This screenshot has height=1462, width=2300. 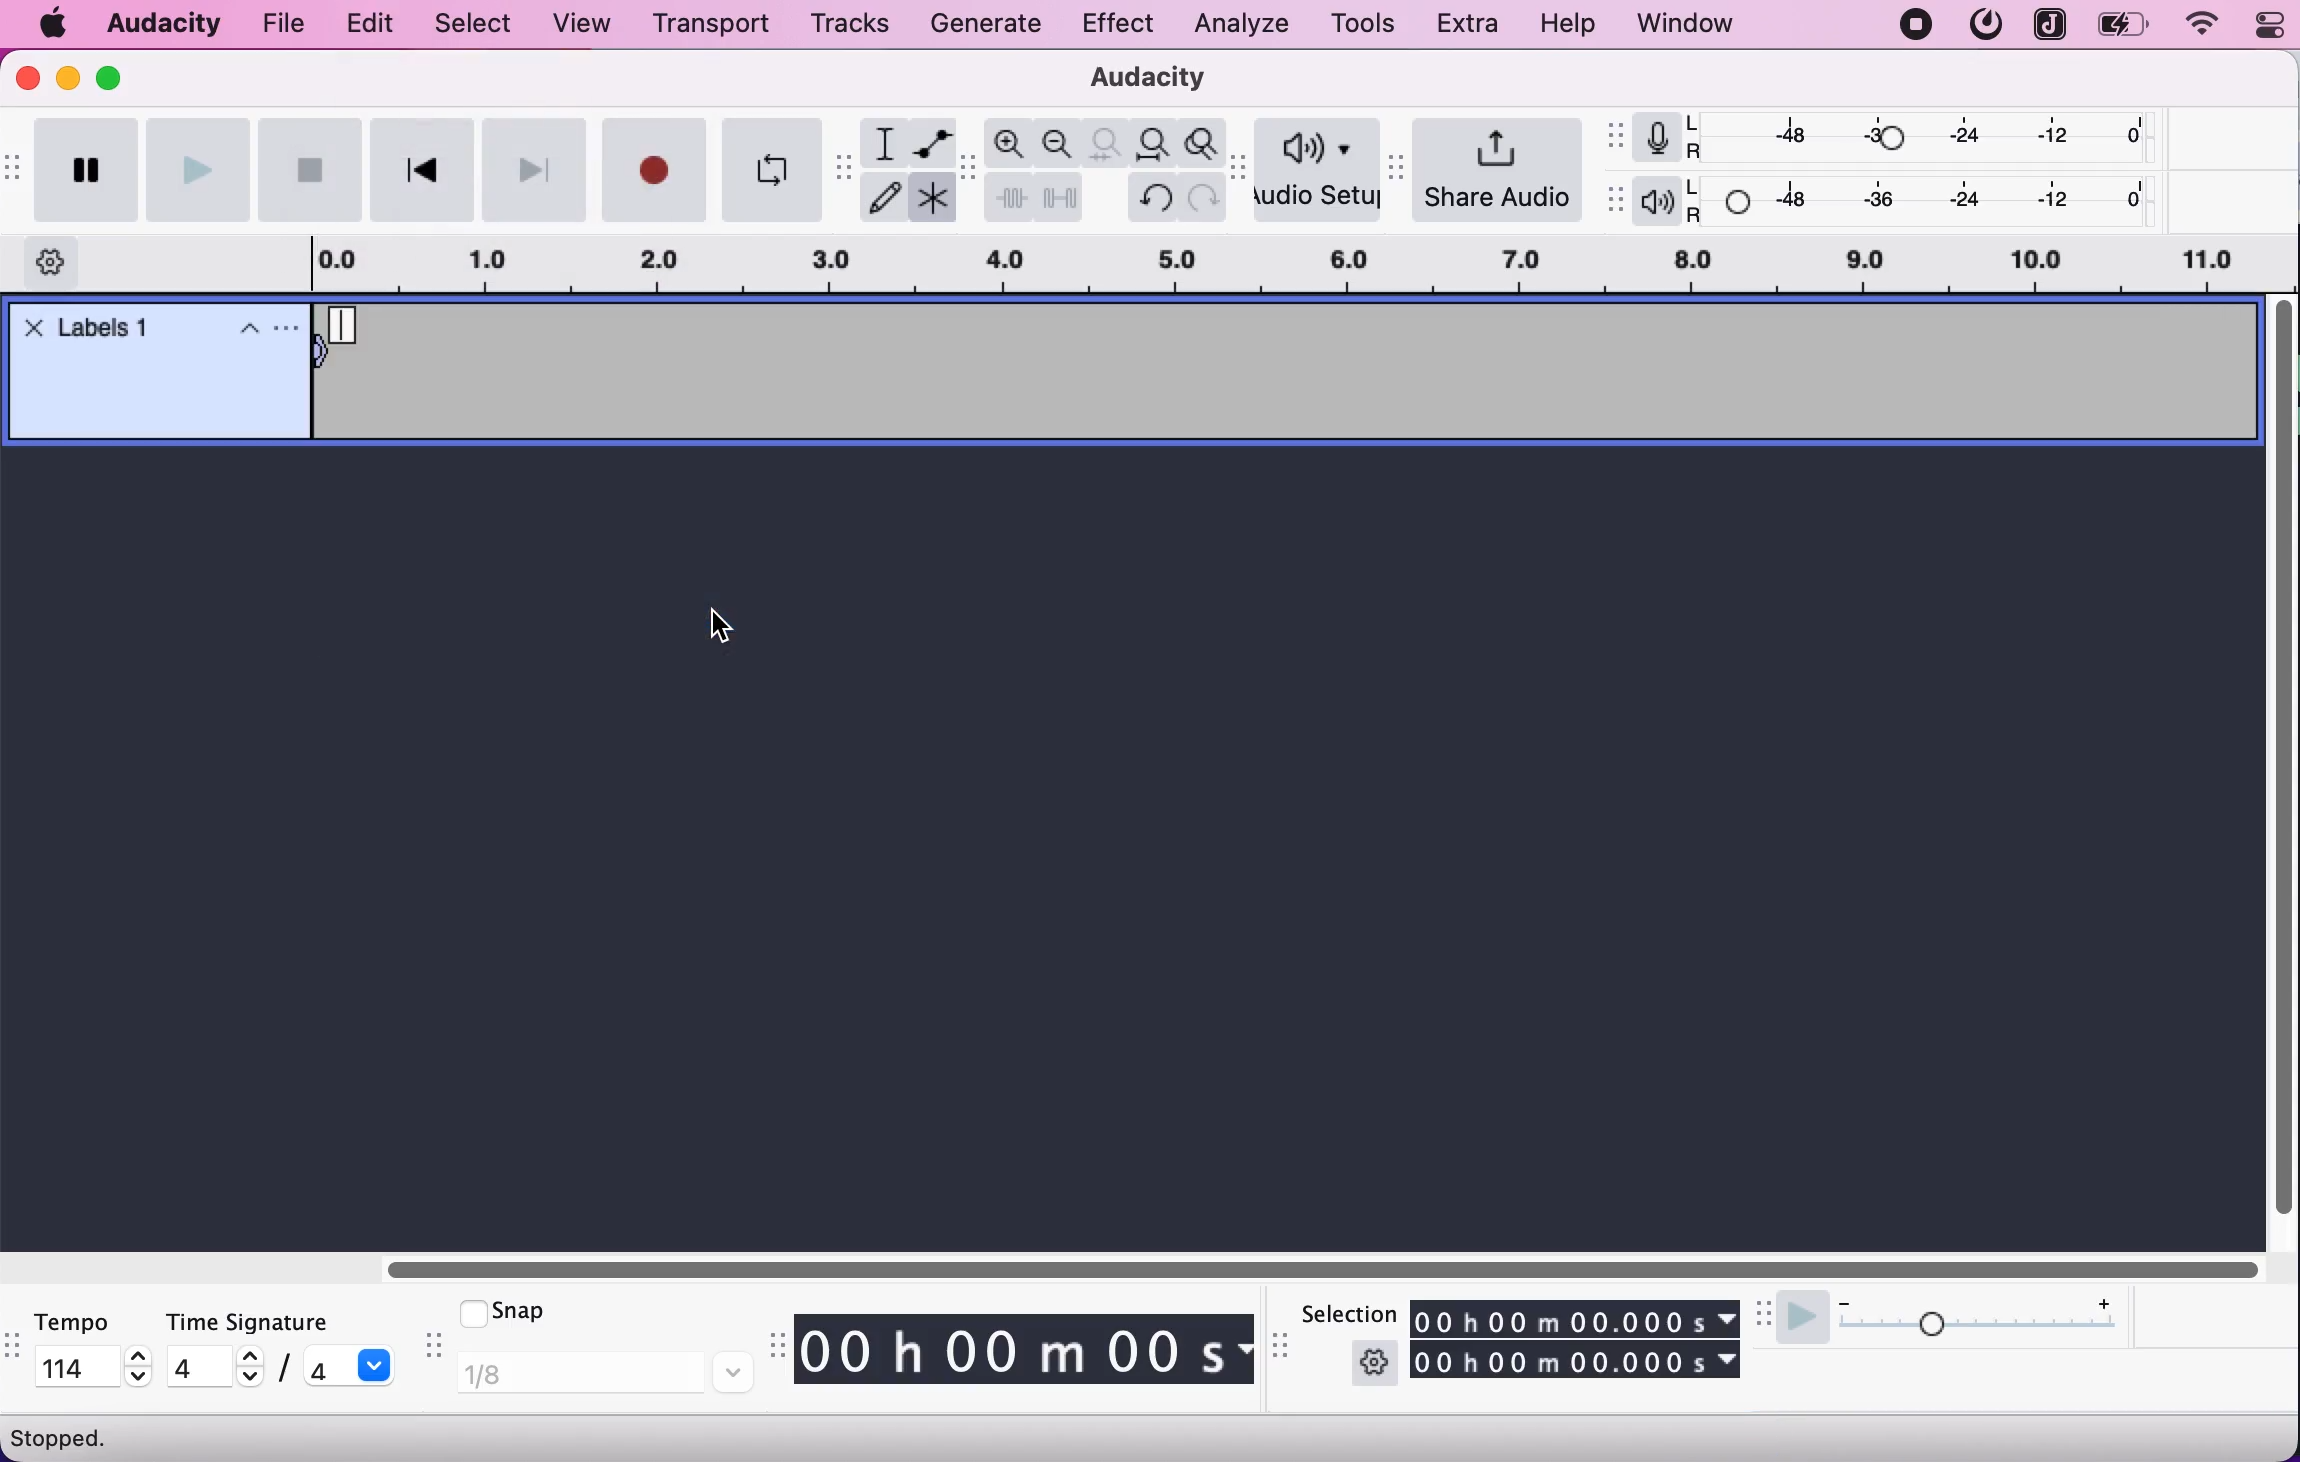 What do you see at coordinates (1320, 172) in the screenshot?
I see `audio setup` at bounding box center [1320, 172].